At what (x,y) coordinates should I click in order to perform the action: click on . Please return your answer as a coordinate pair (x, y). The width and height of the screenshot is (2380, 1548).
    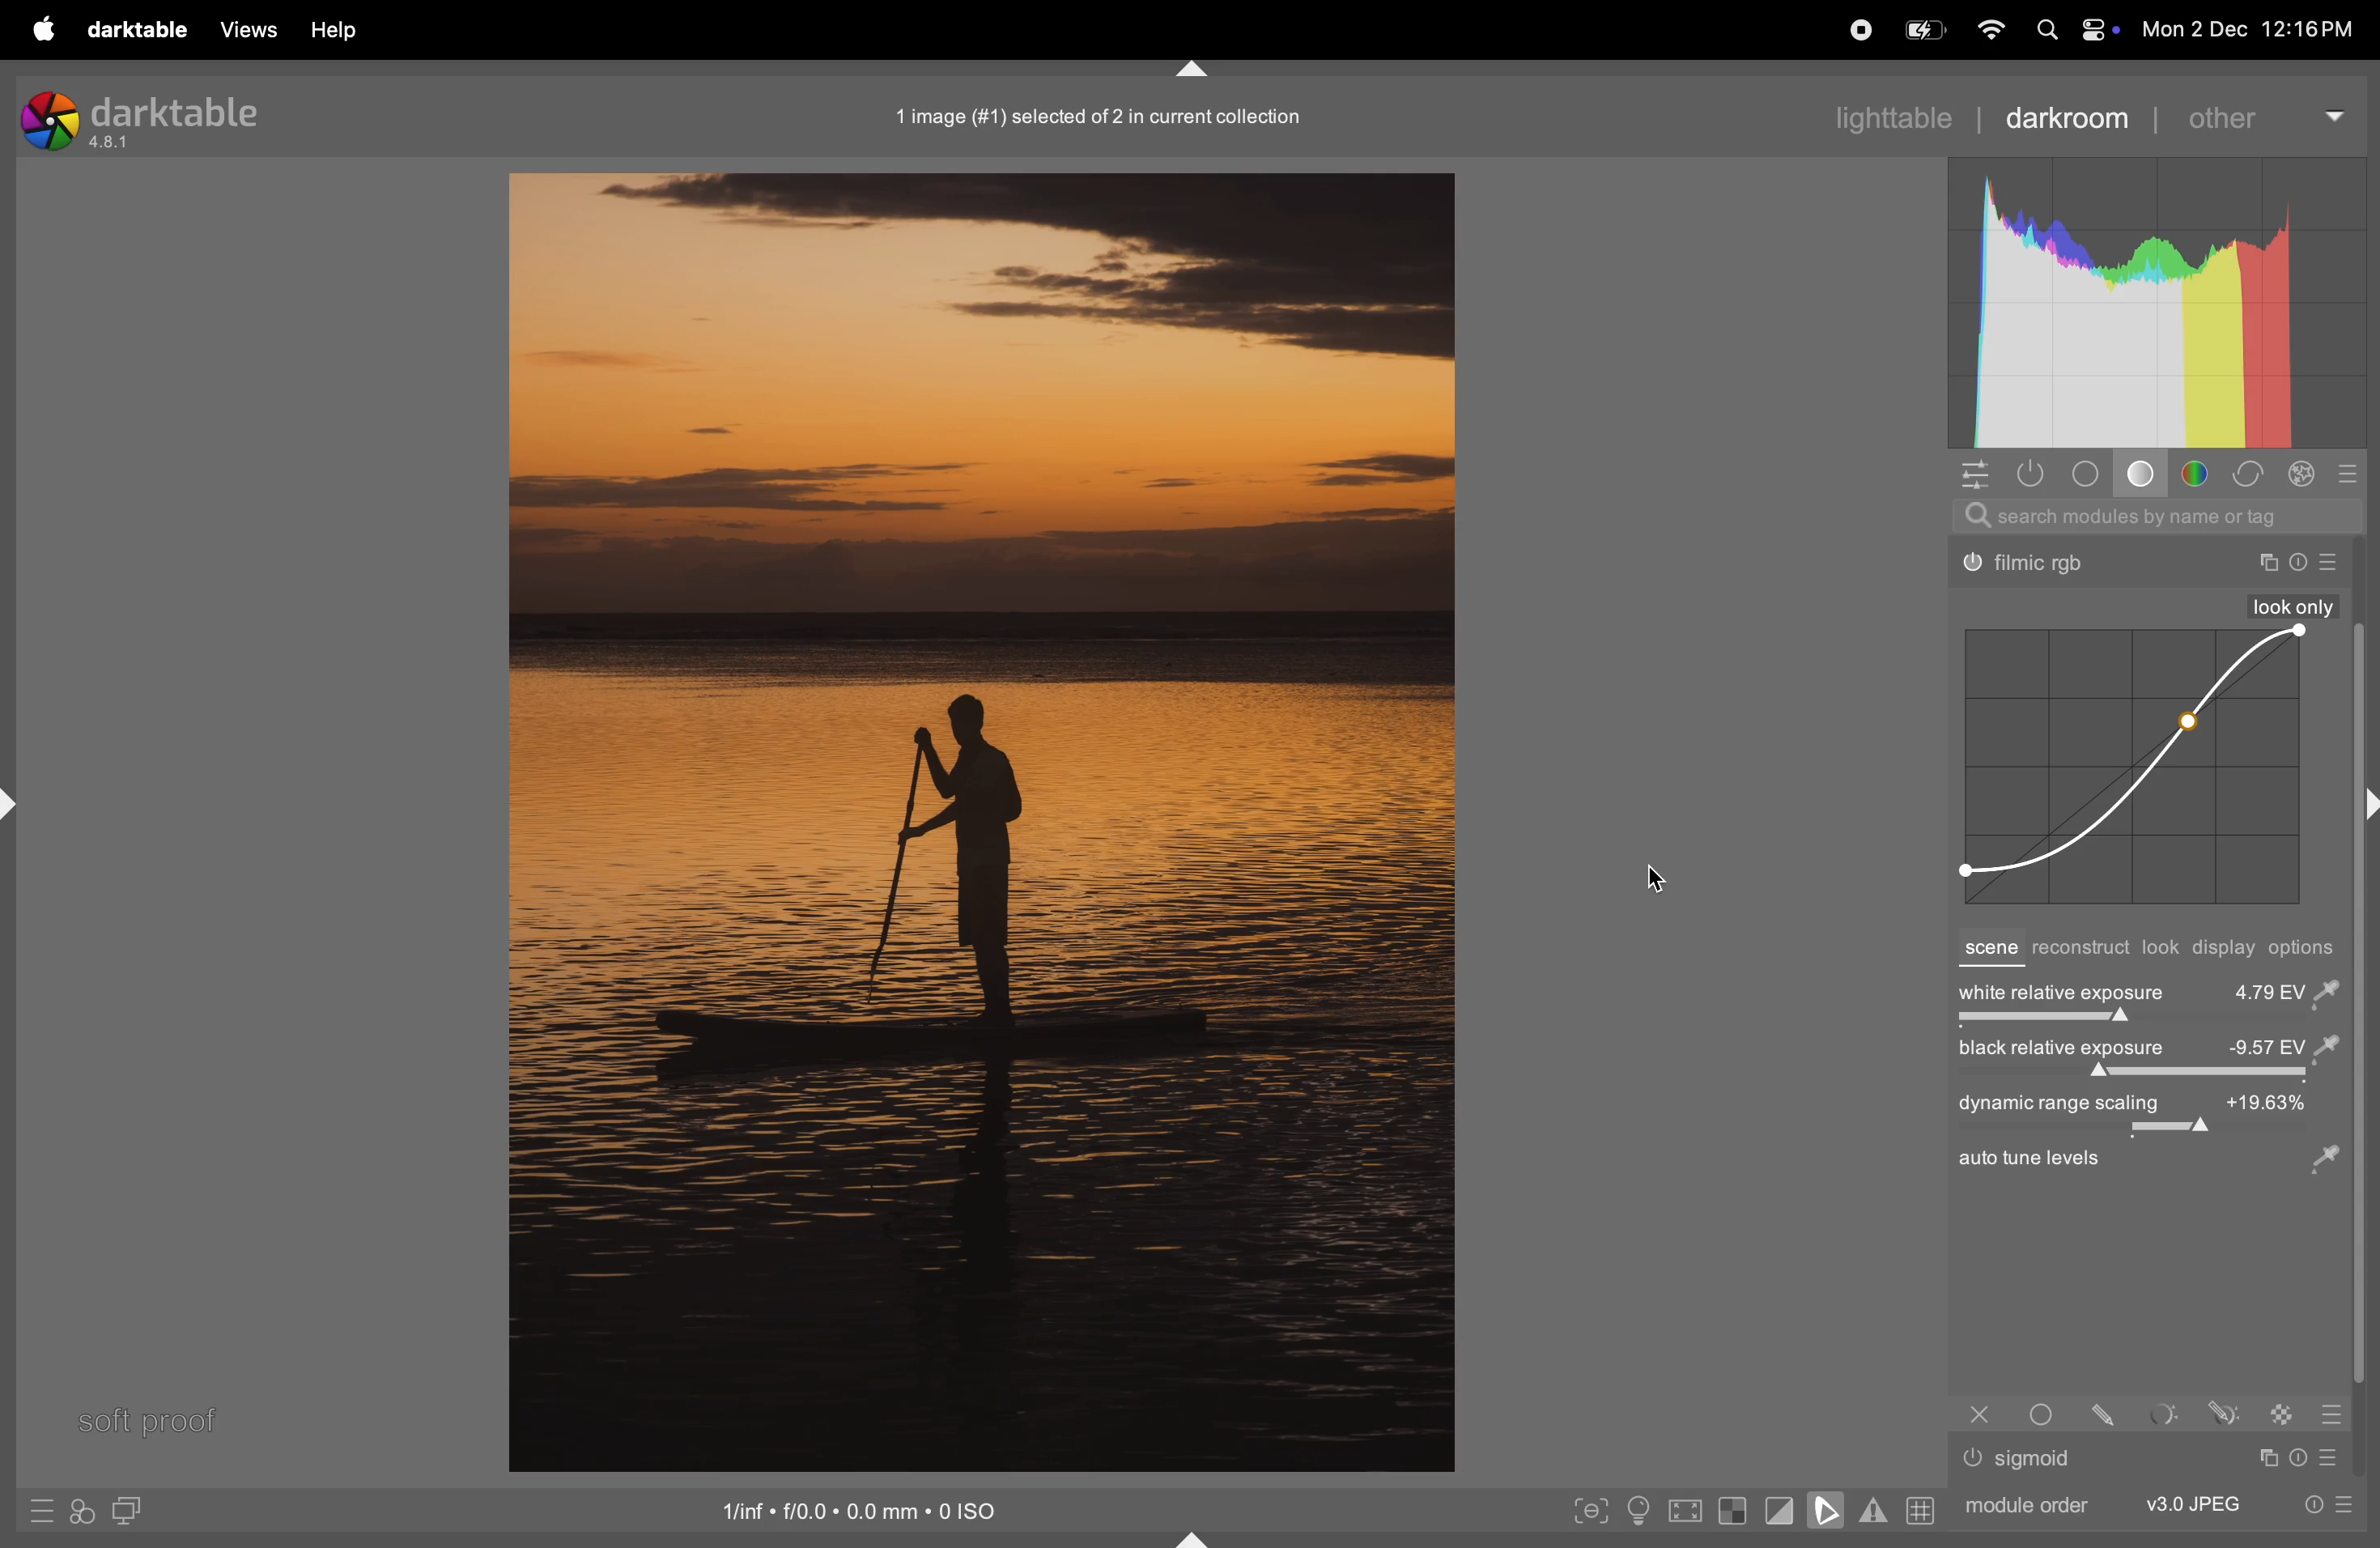
    Looking at the image, I should click on (2334, 563).